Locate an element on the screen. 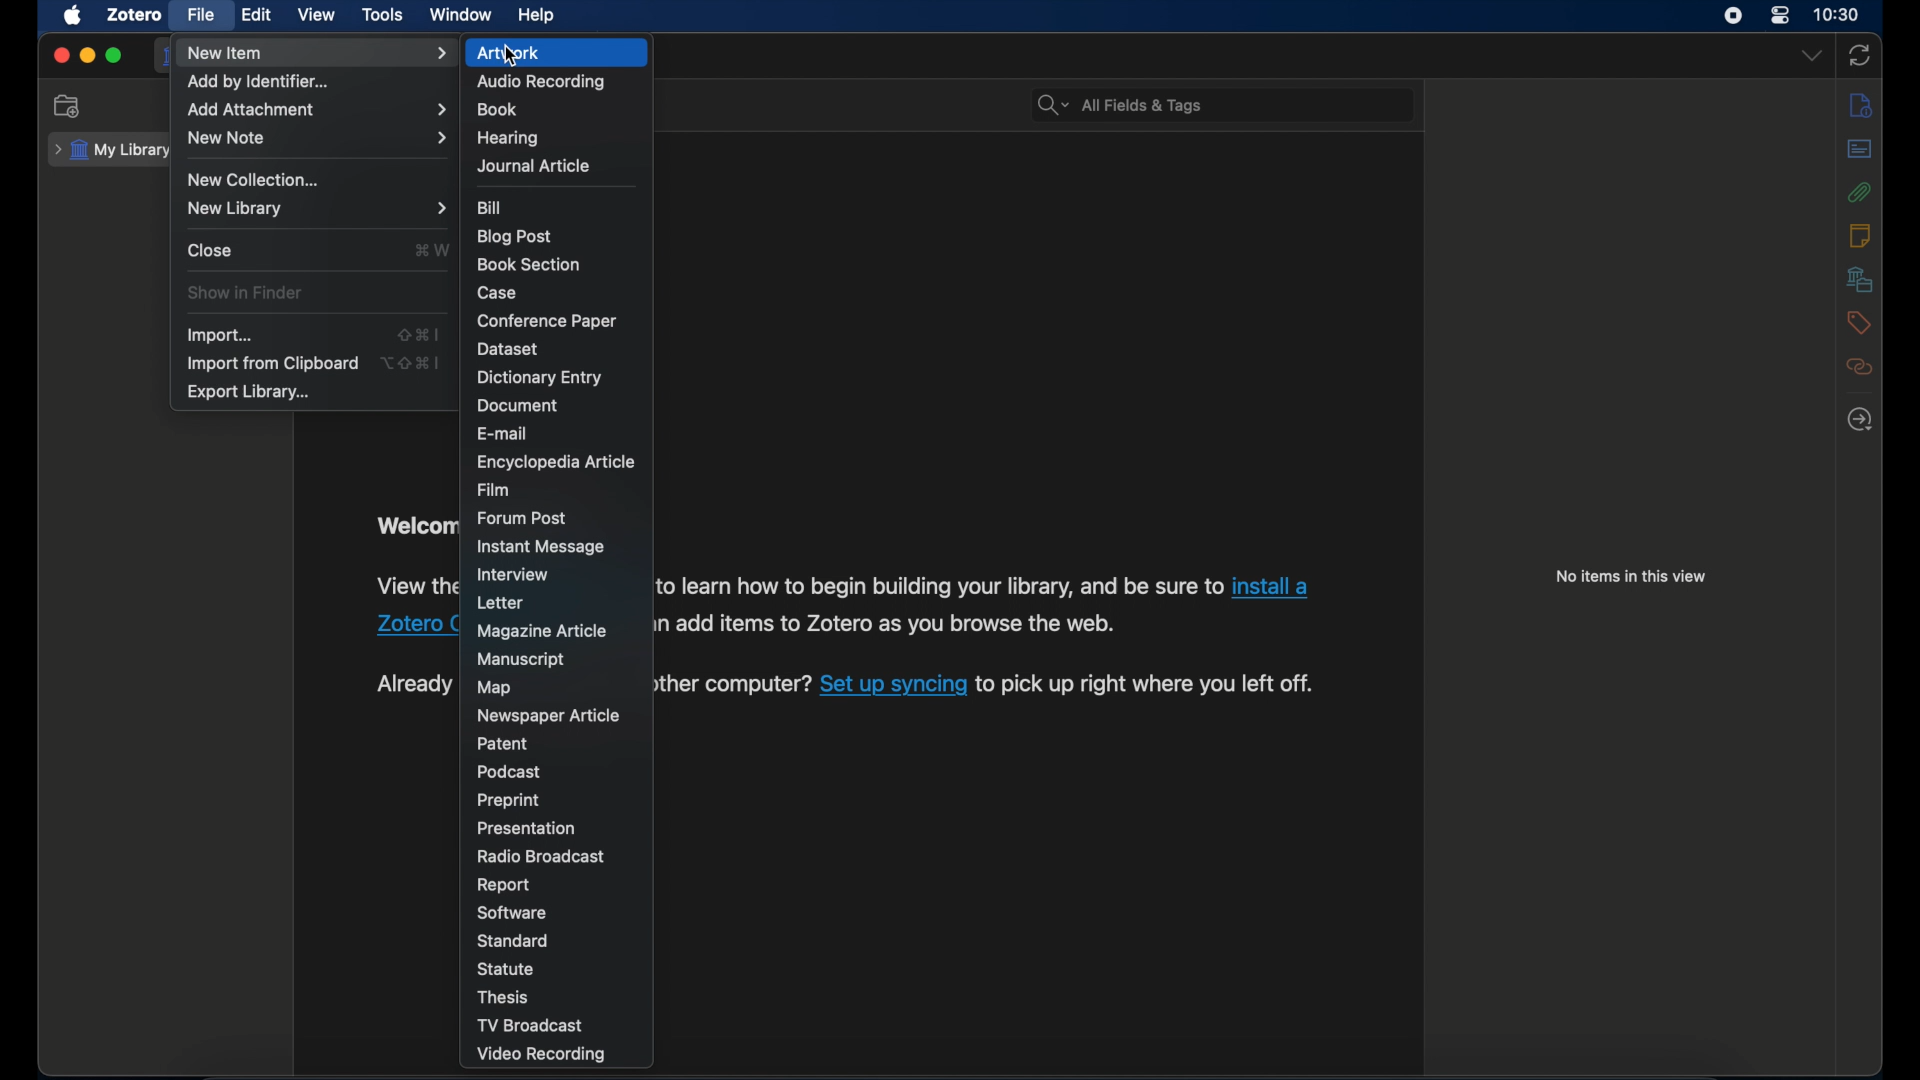  shortcut is located at coordinates (412, 363).